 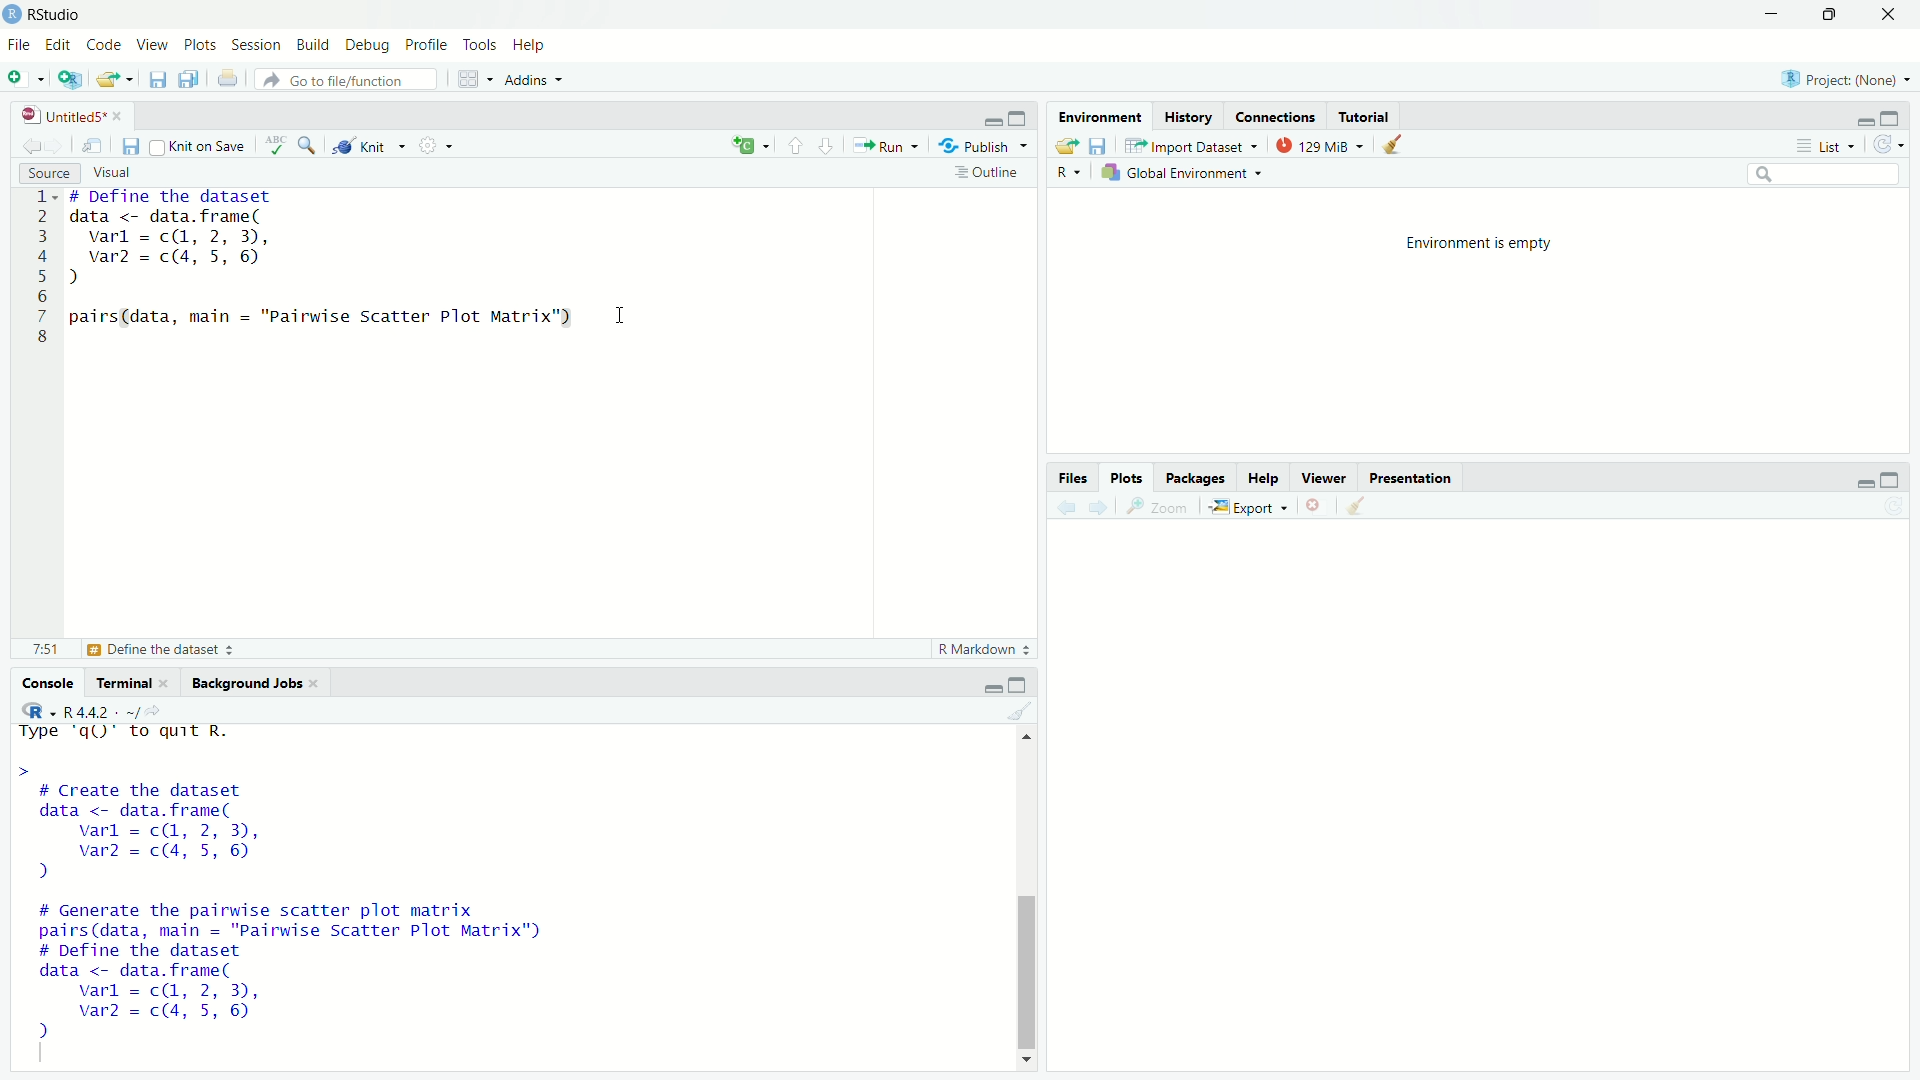 What do you see at coordinates (1154, 504) in the screenshot?
I see `Zoom` at bounding box center [1154, 504].